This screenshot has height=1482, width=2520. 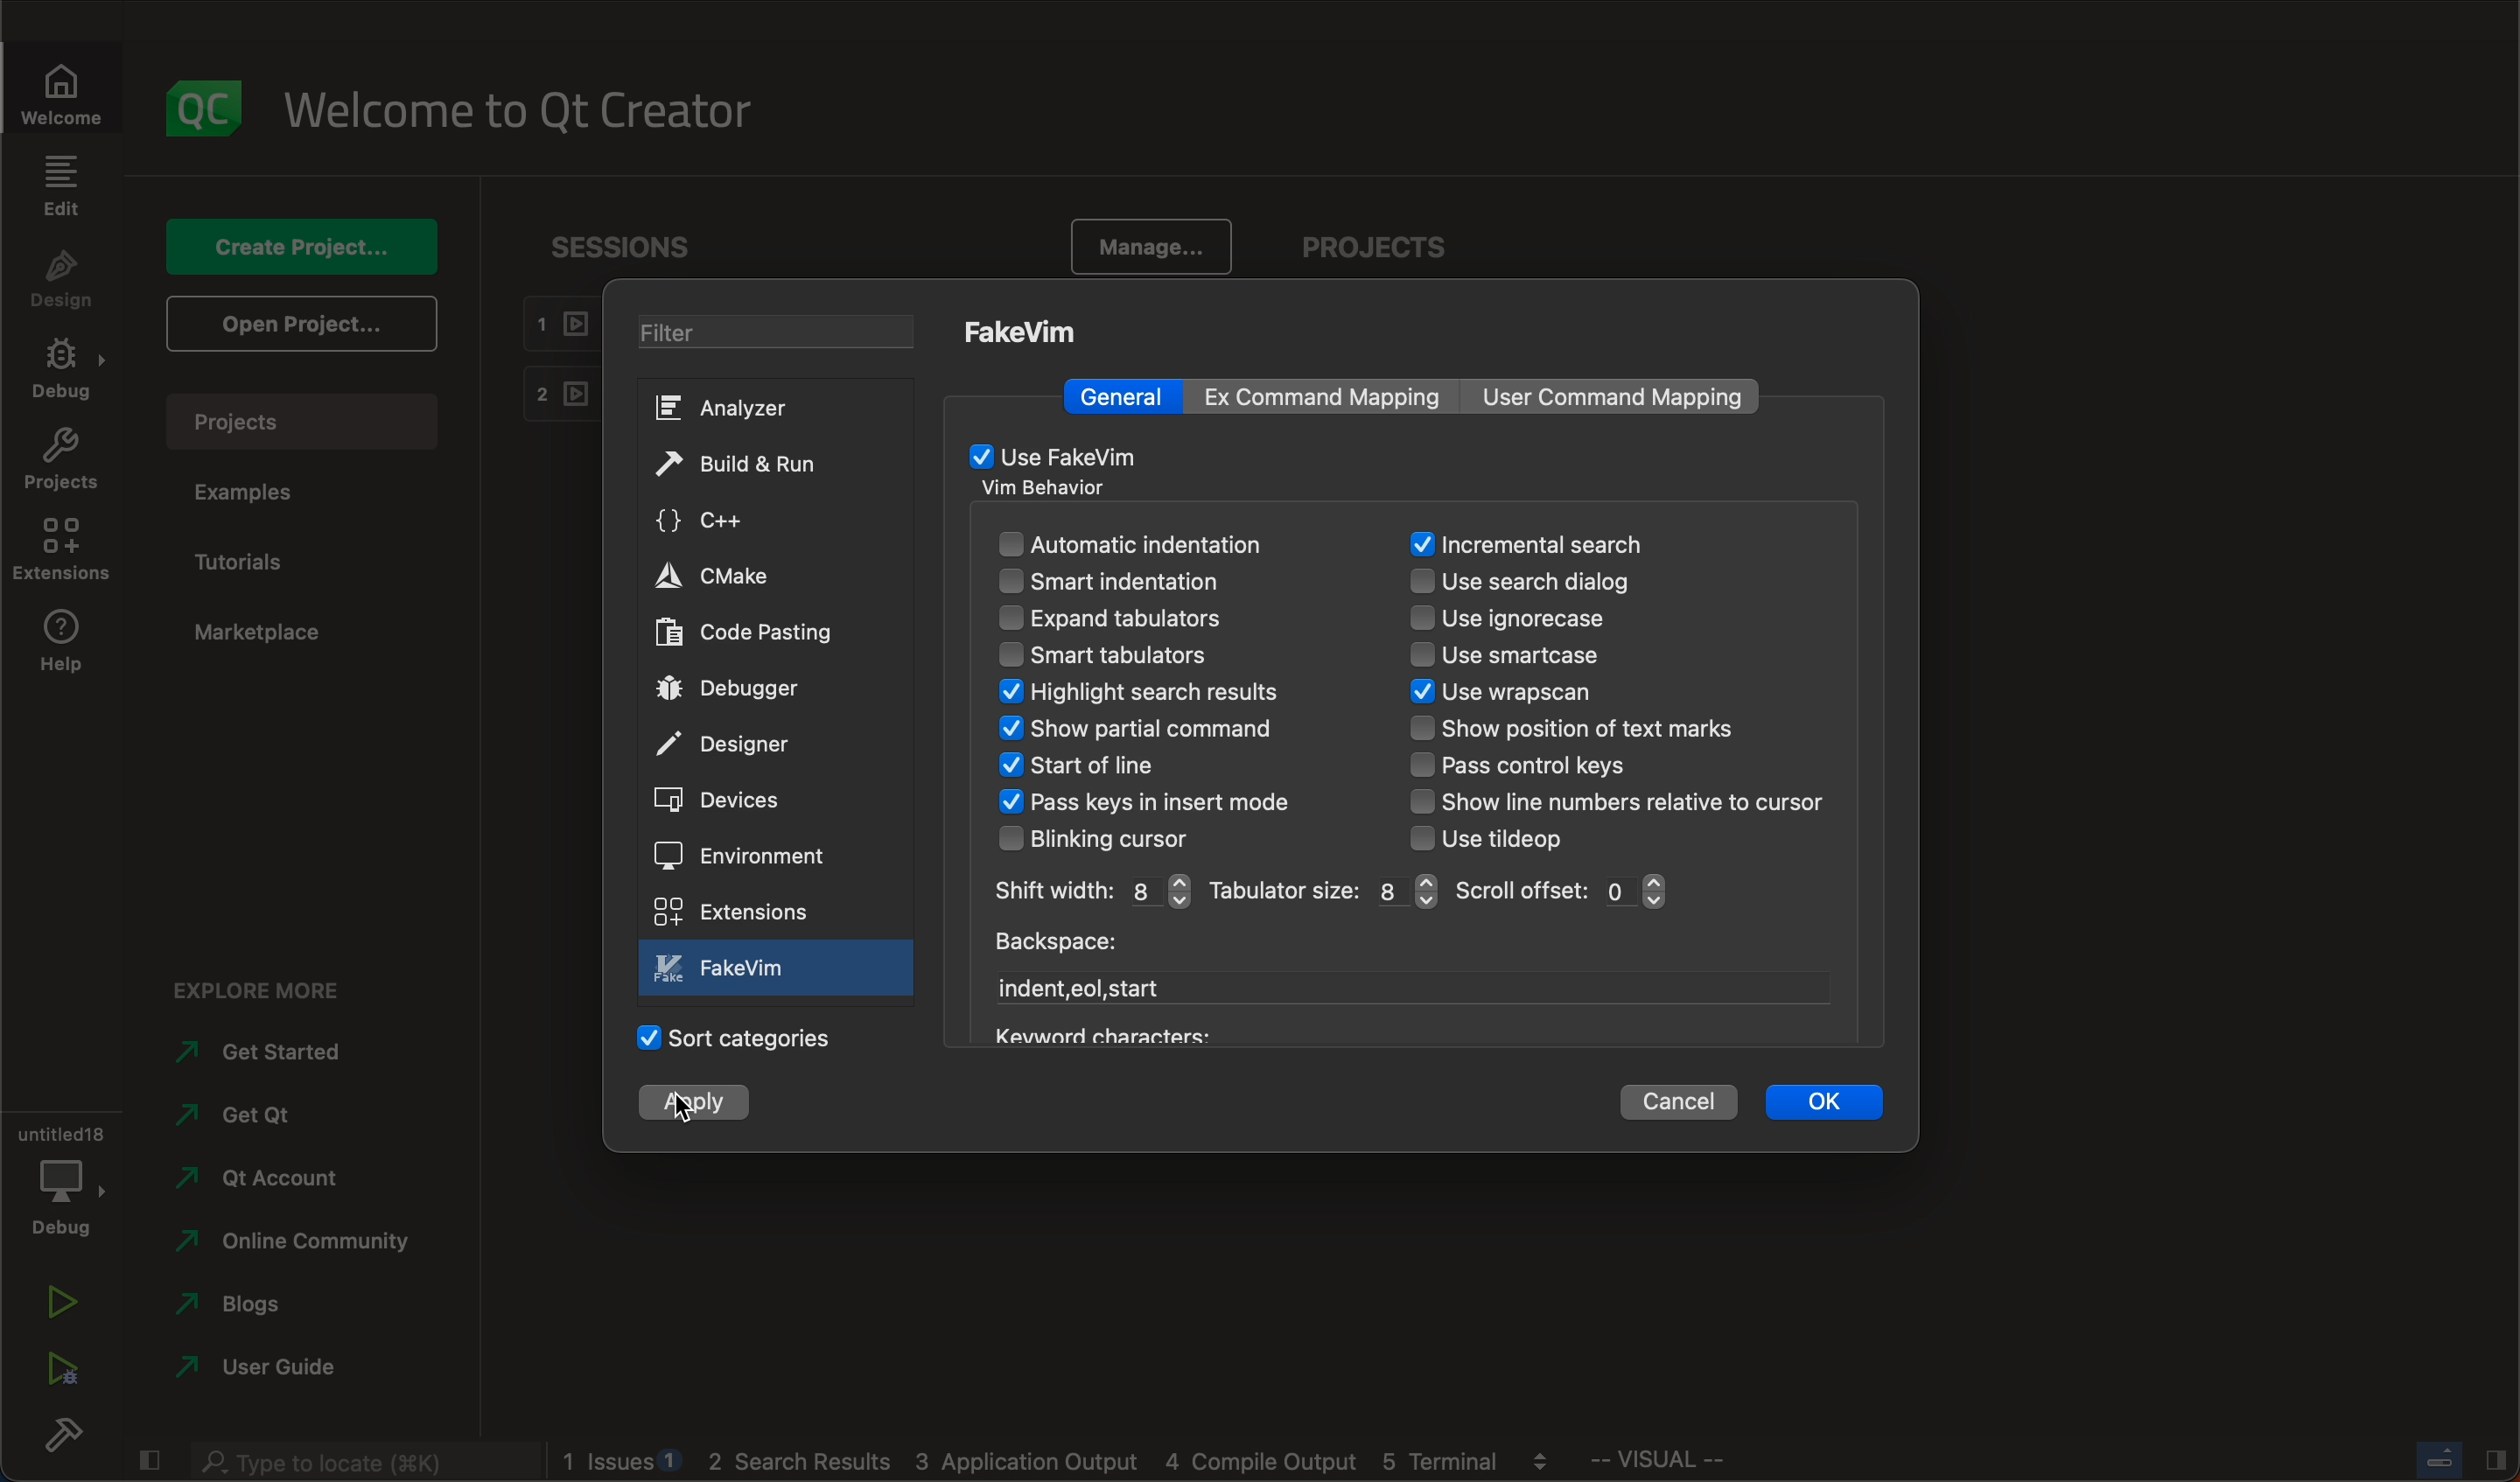 I want to click on close slide bar, so click(x=147, y=1462).